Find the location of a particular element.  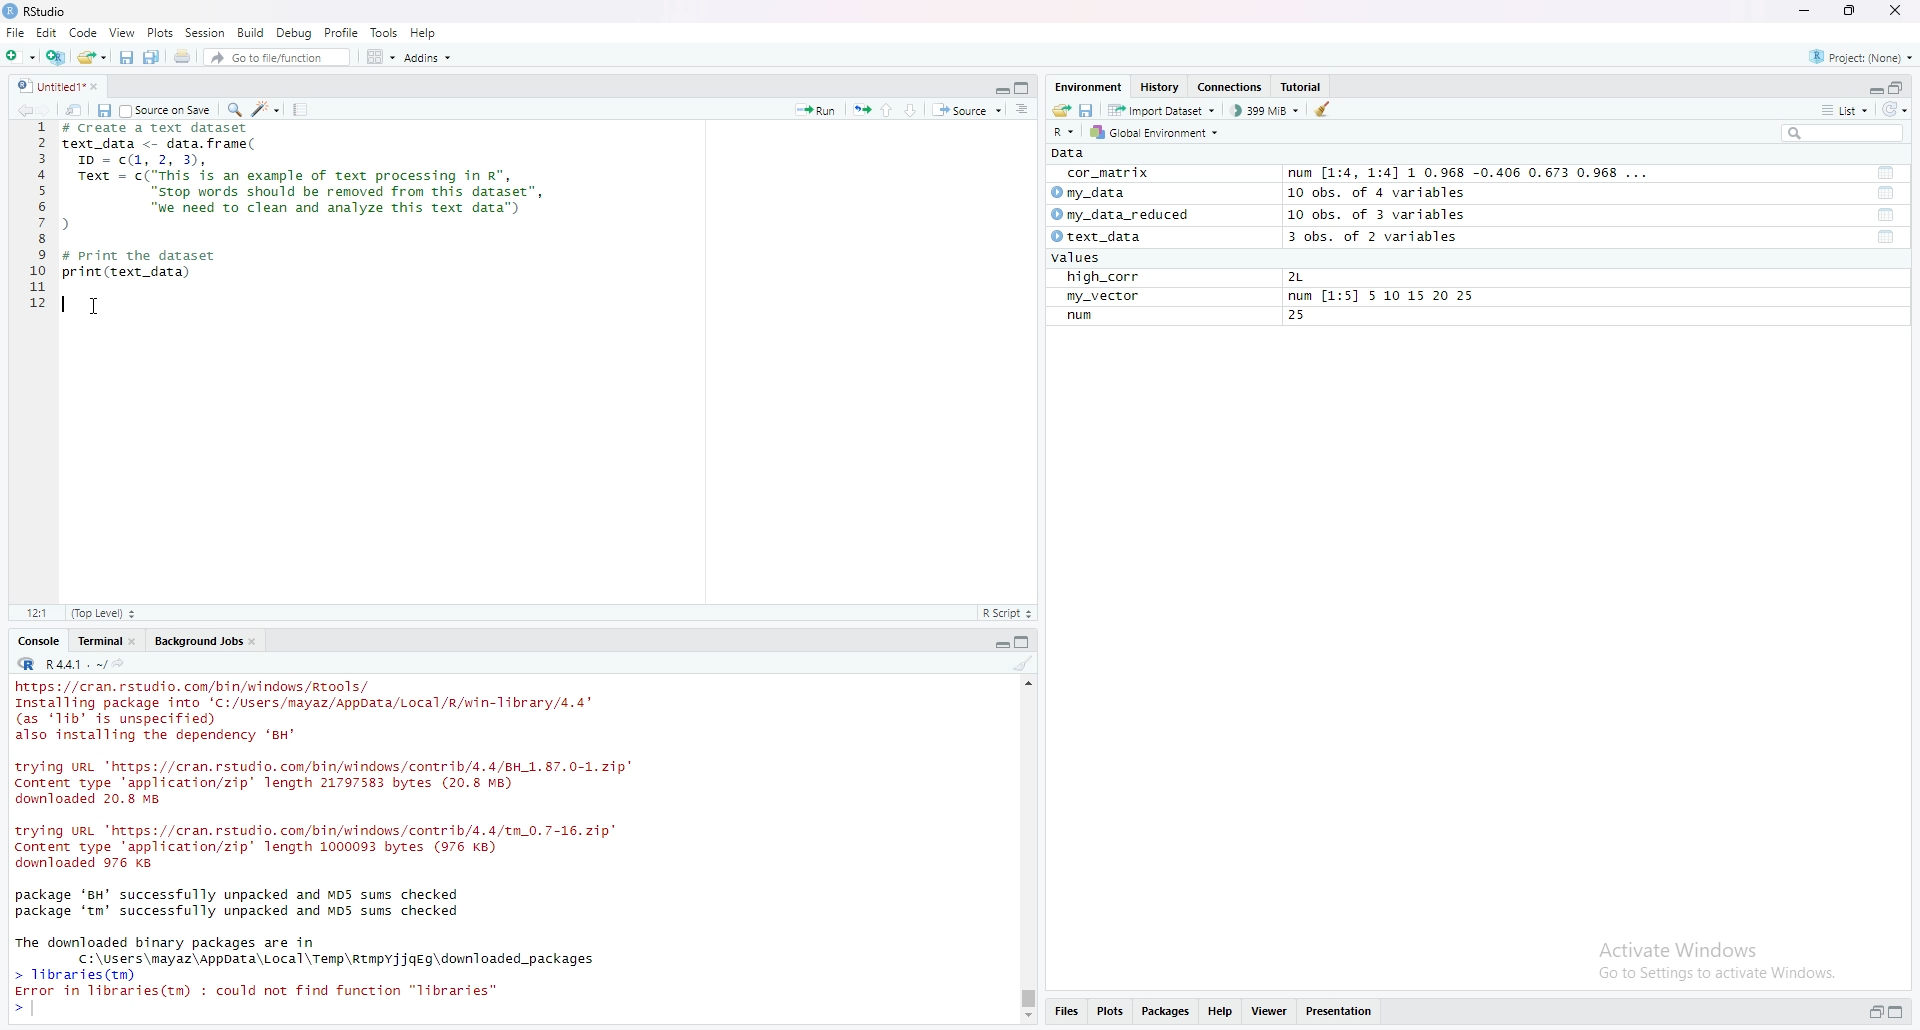

list is located at coordinates (1849, 111).